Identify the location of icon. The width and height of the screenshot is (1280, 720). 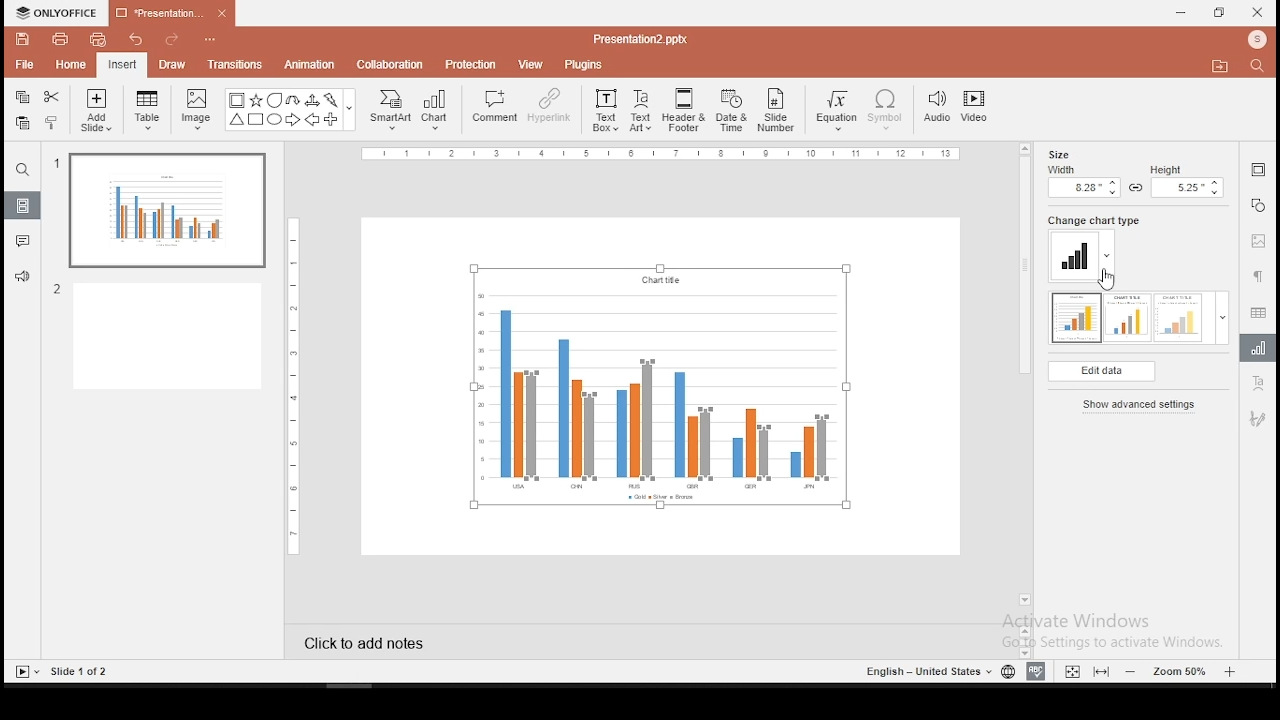
(1257, 41).